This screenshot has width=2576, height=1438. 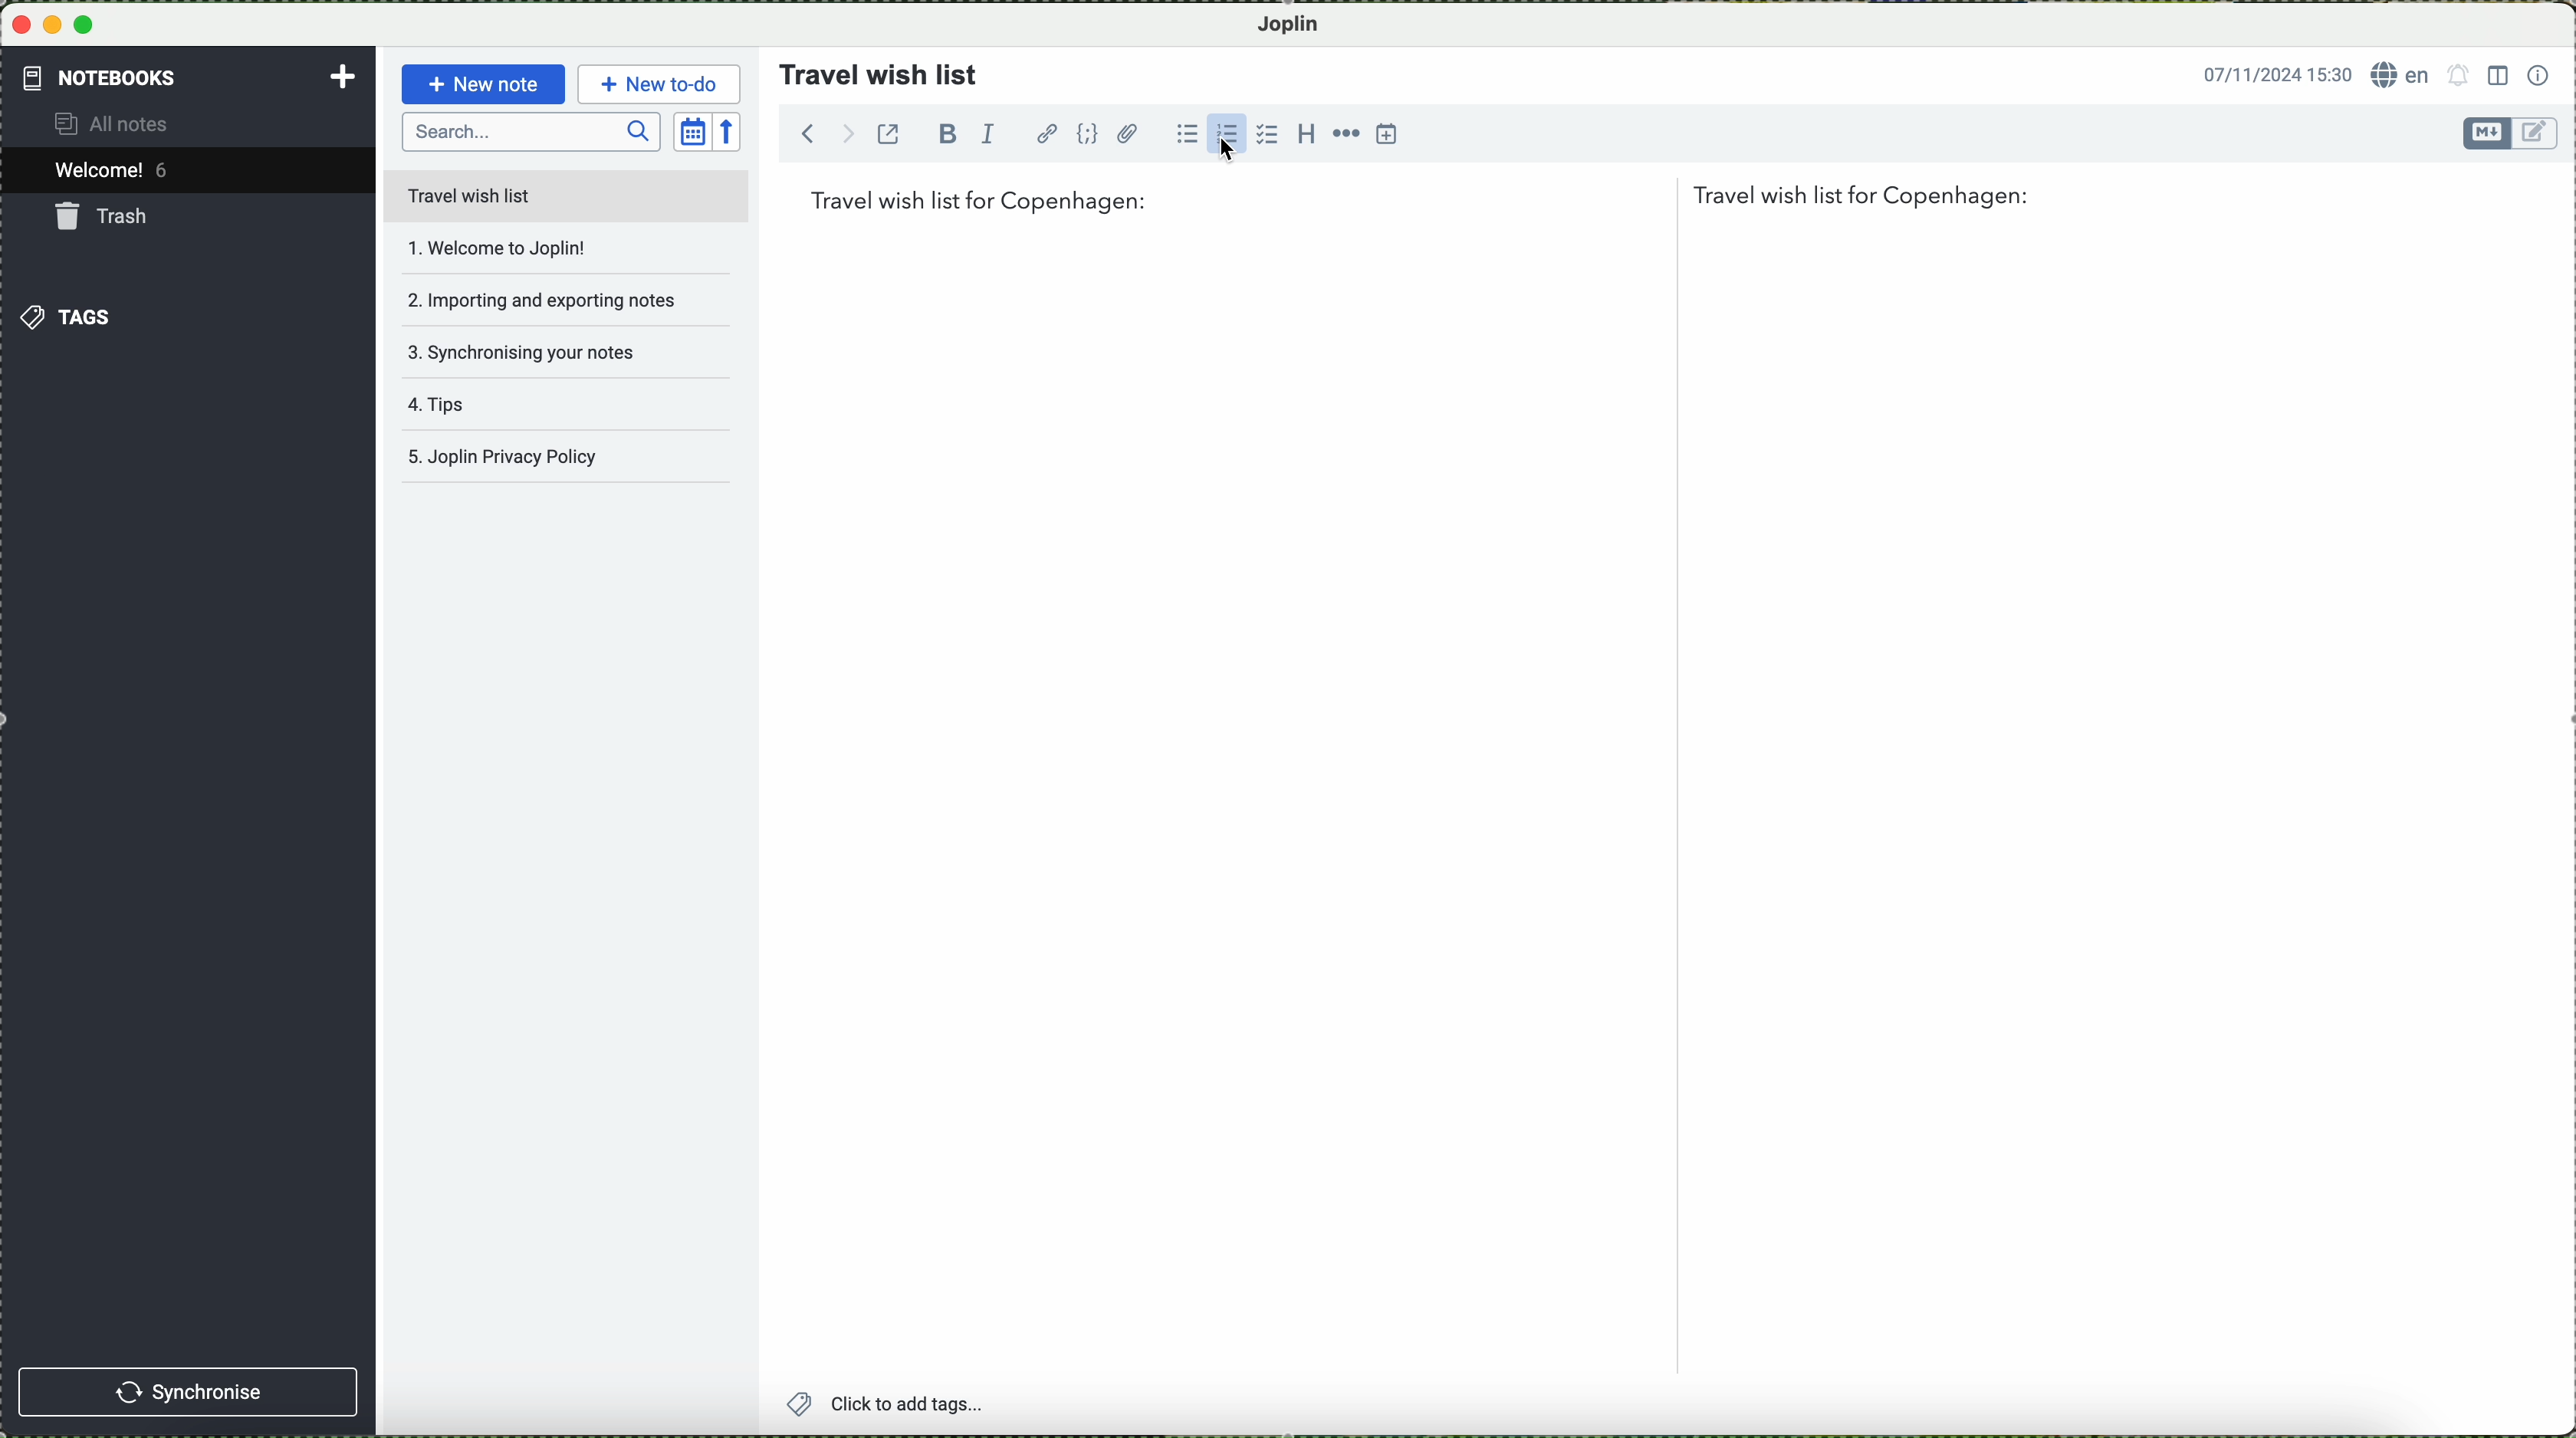 What do you see at coordinates (658, 81) in the screenshot?
I see `new to-do` at bounding box center [658, 81].